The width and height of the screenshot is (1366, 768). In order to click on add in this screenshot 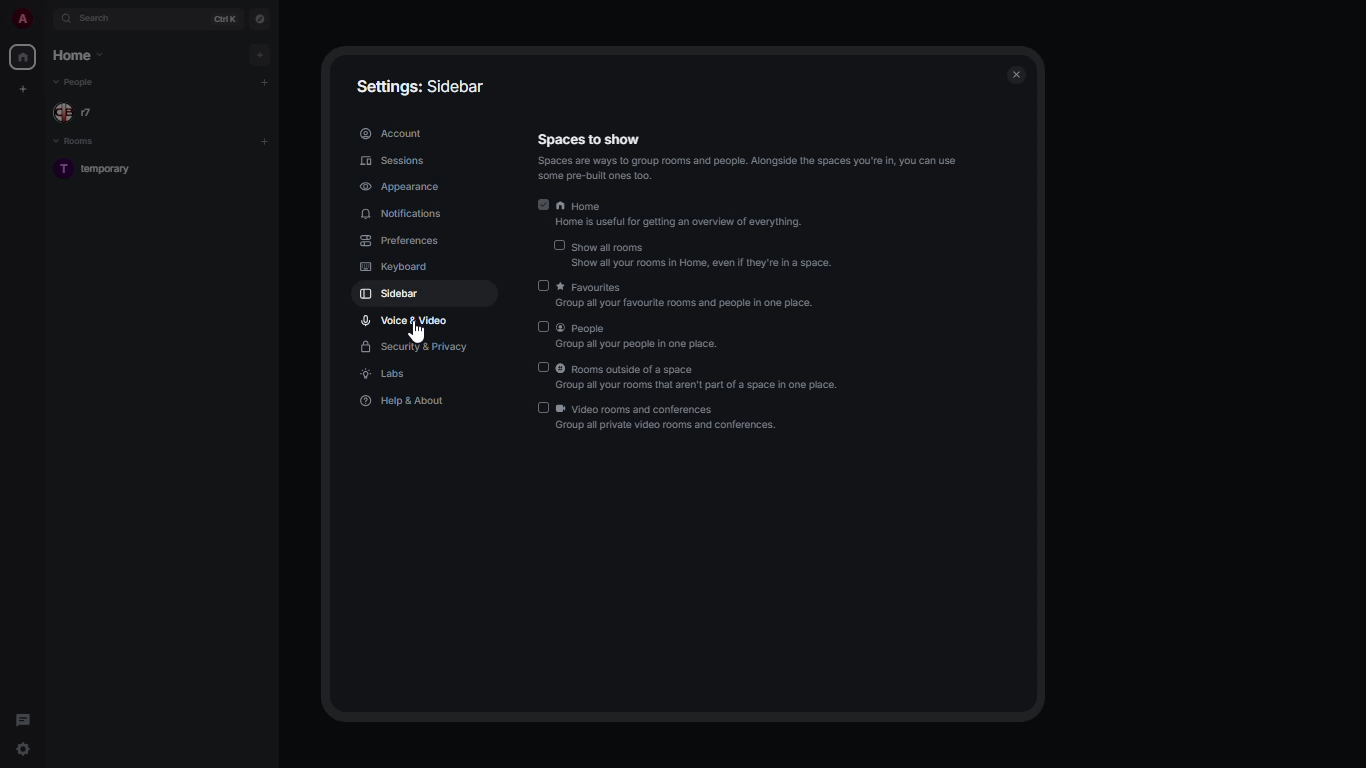, I will do `click(265, 82)`.